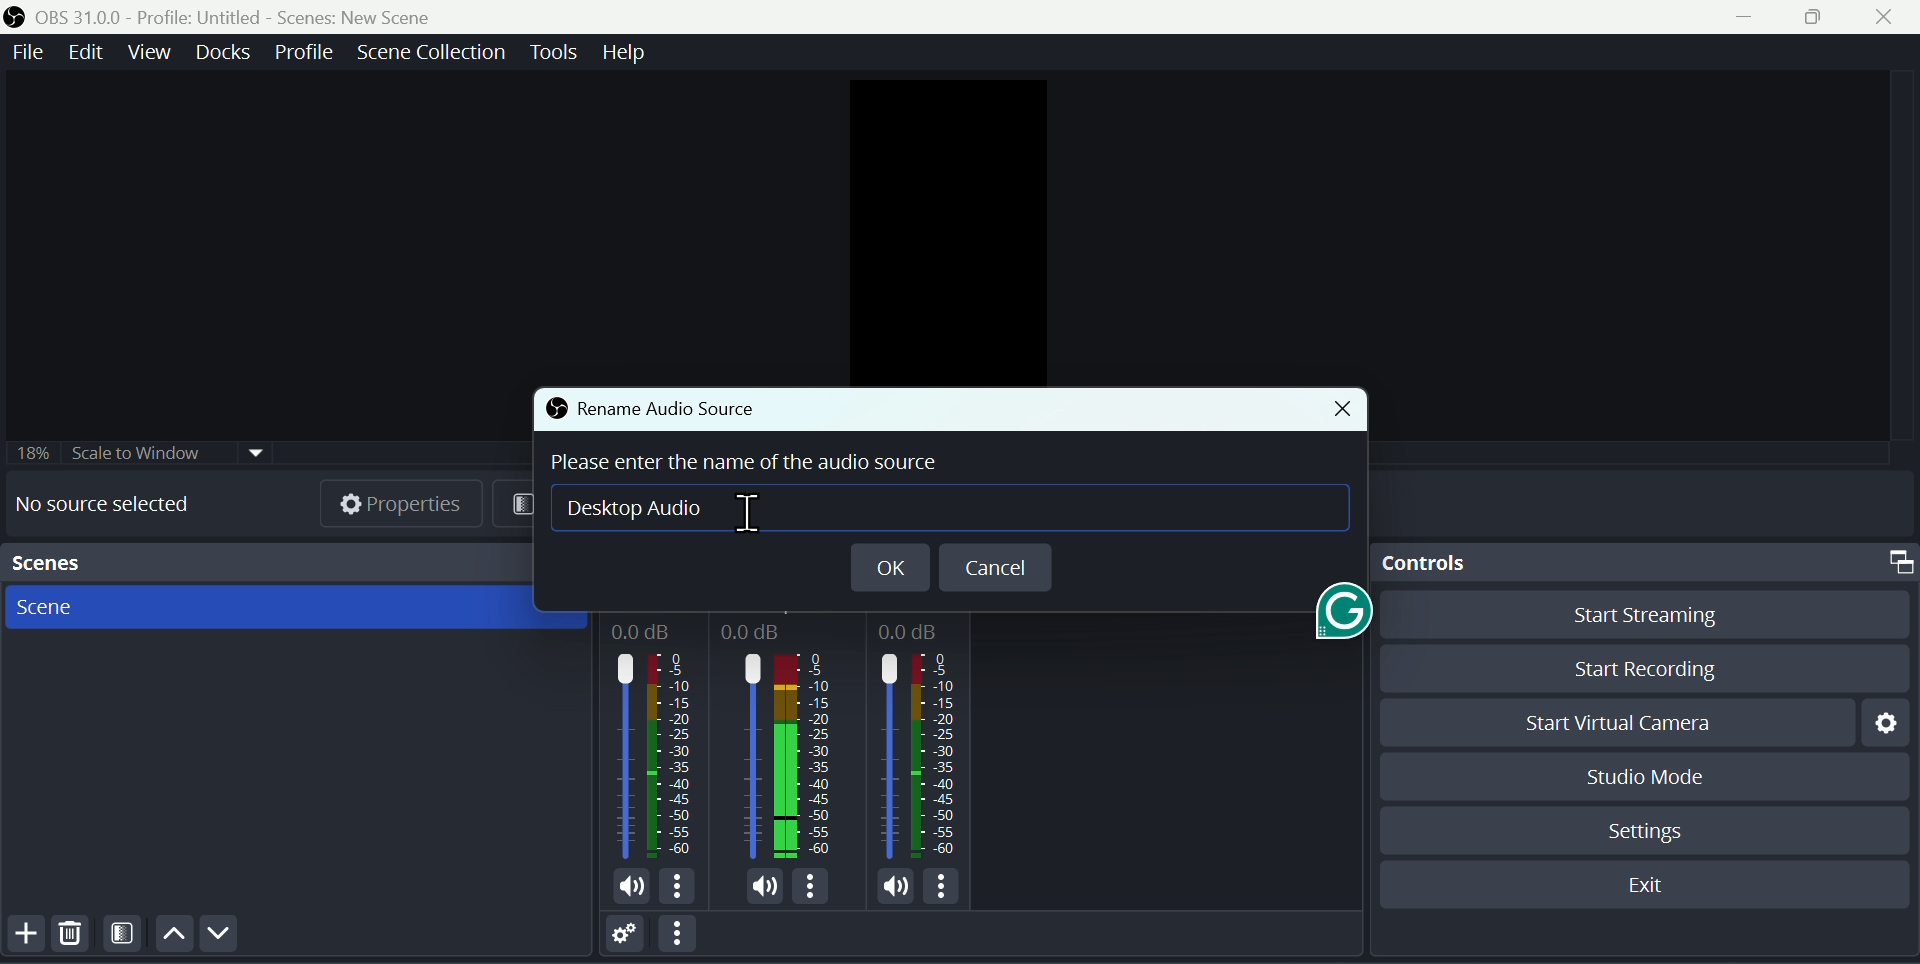 Image resolution: width=1920 pixels, height=964 pixels. Describe the element at coordinates (621, 934) in the screenshot. I see `Settings ` at that location.